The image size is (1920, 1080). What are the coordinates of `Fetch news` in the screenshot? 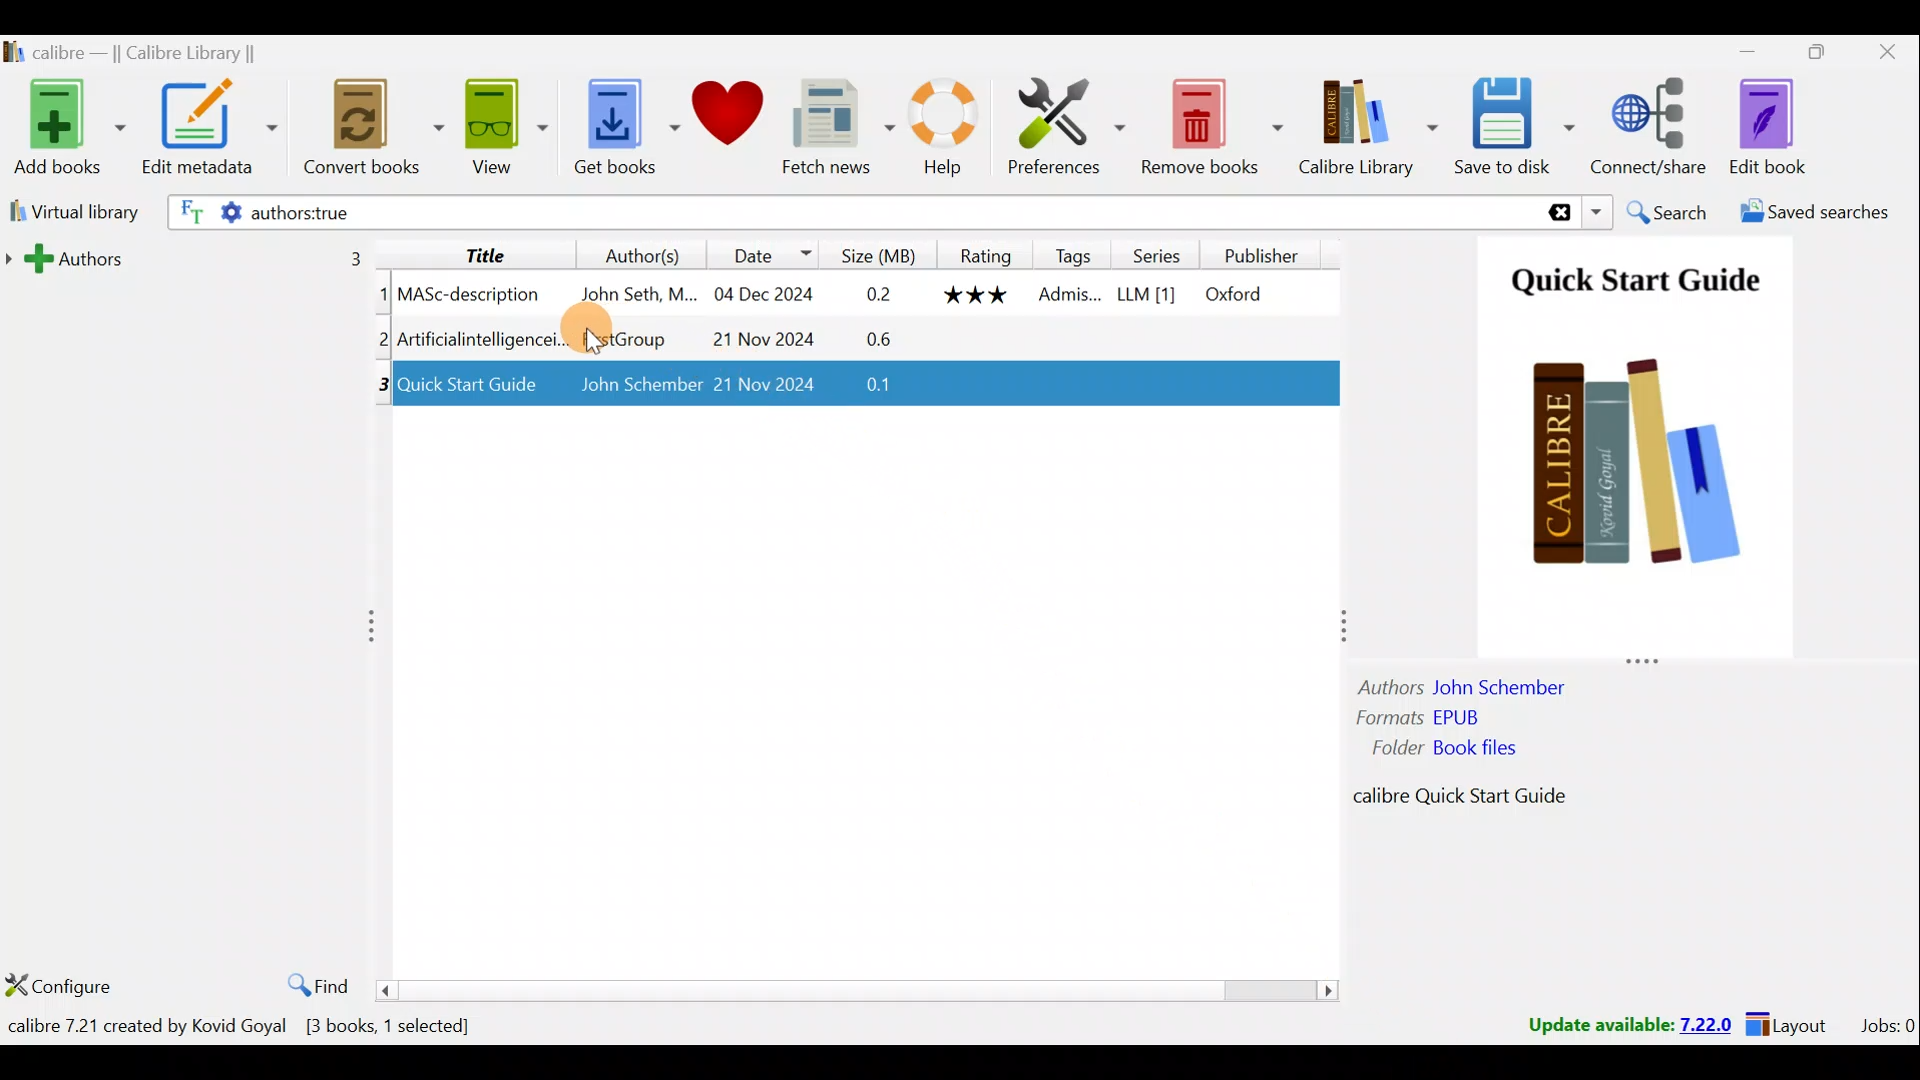 It's located at (826, 127).